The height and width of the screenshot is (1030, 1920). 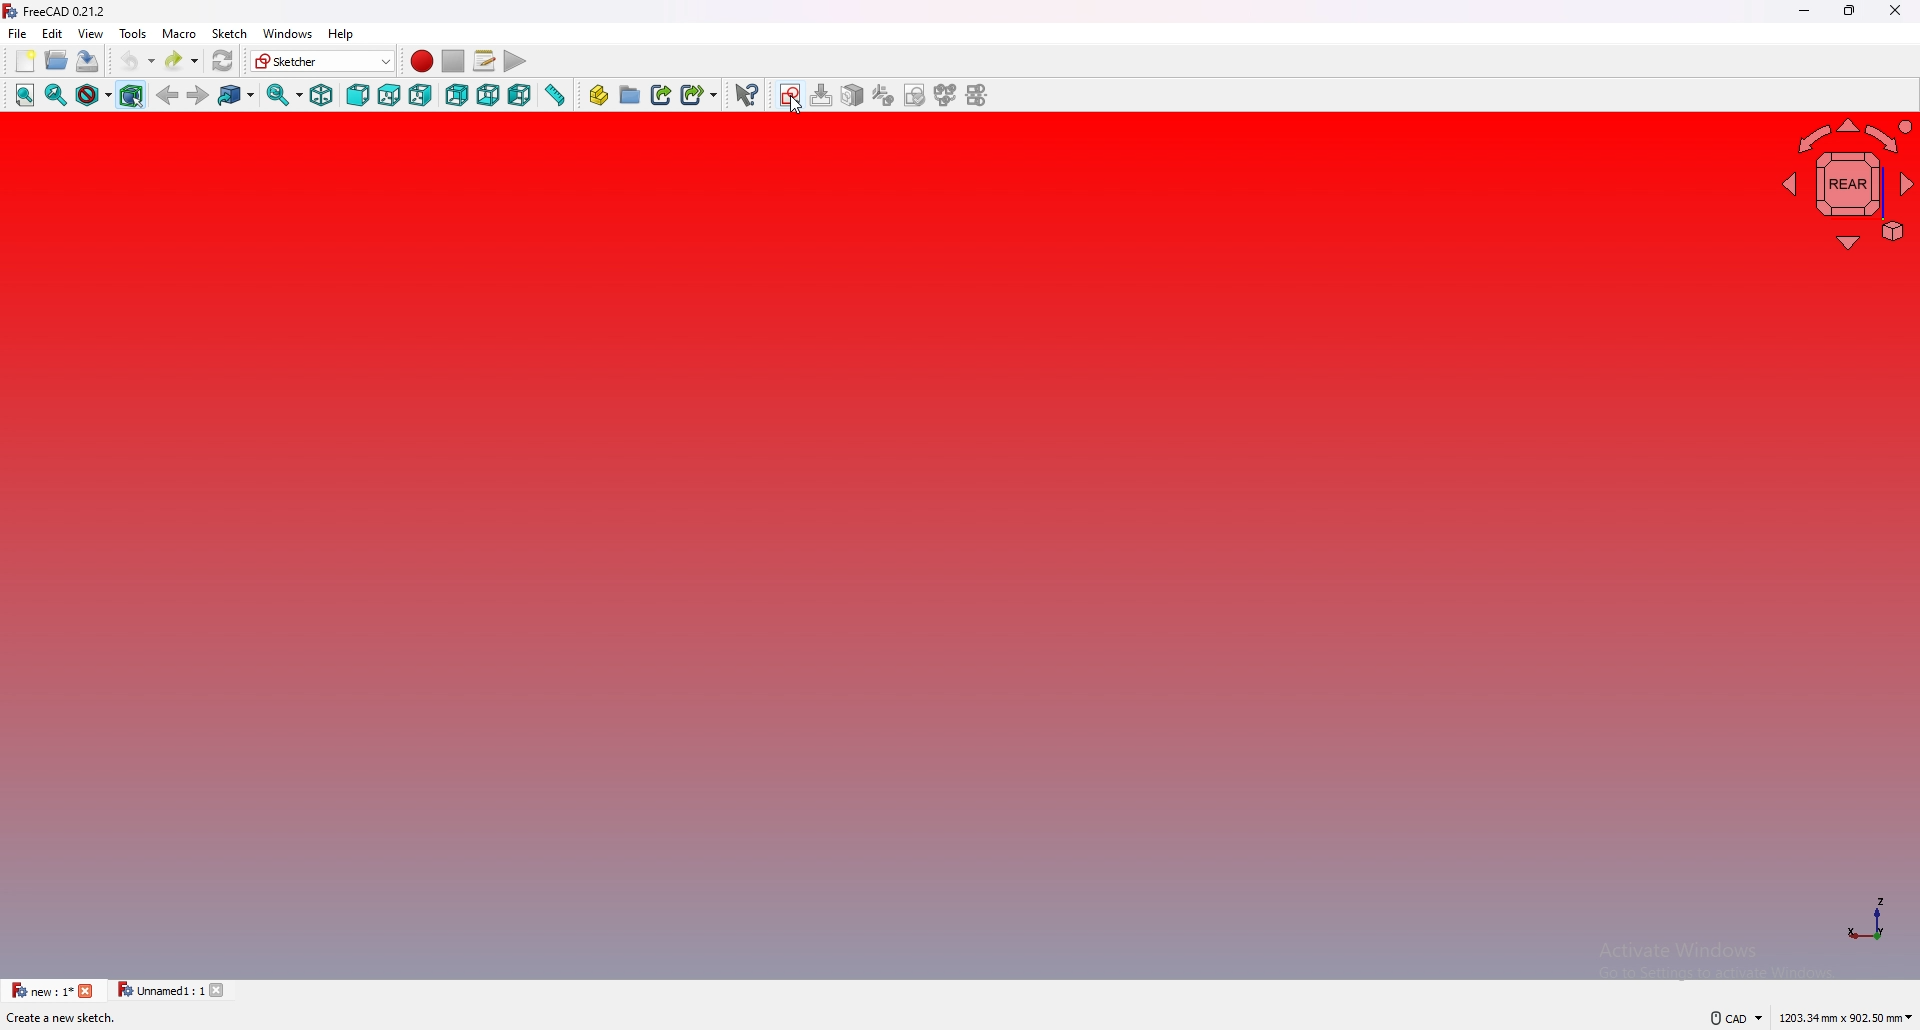 I want to click on sketches, so click(x=945, y=95).